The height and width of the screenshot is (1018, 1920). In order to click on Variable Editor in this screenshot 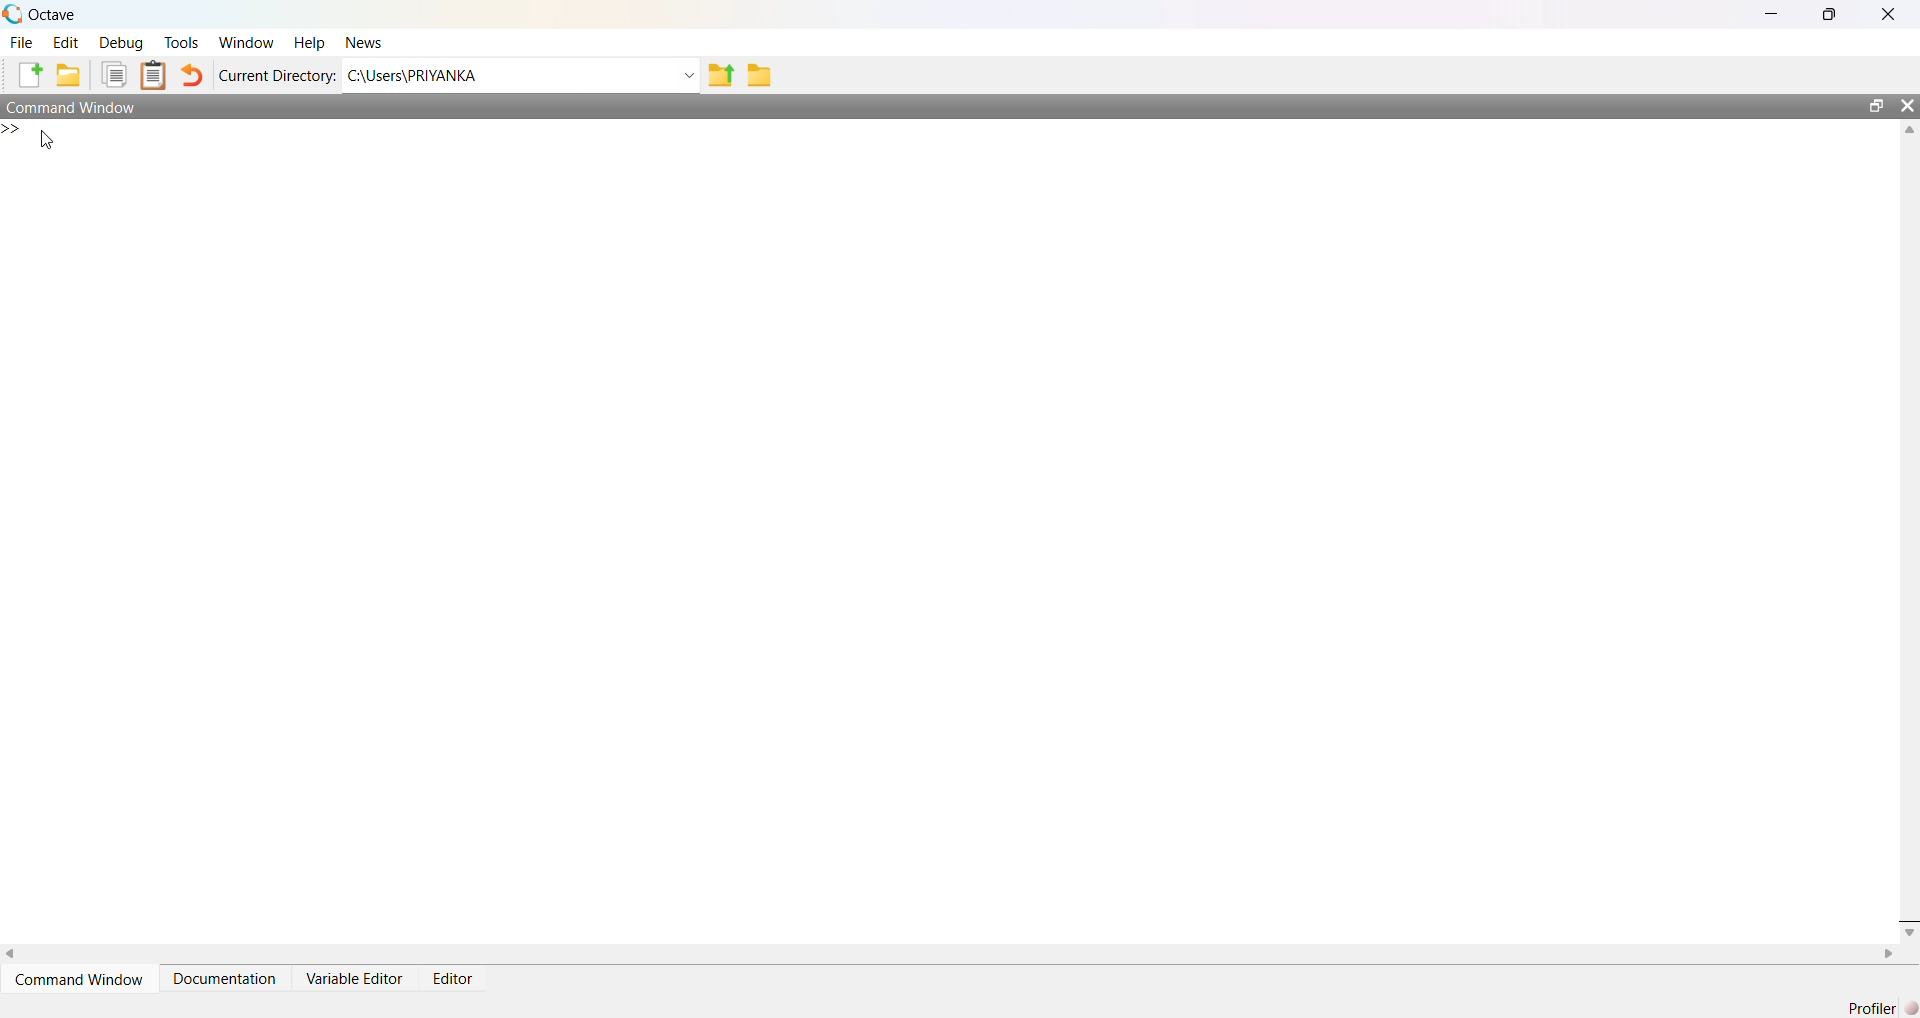, I will do `click(357, 978)`.